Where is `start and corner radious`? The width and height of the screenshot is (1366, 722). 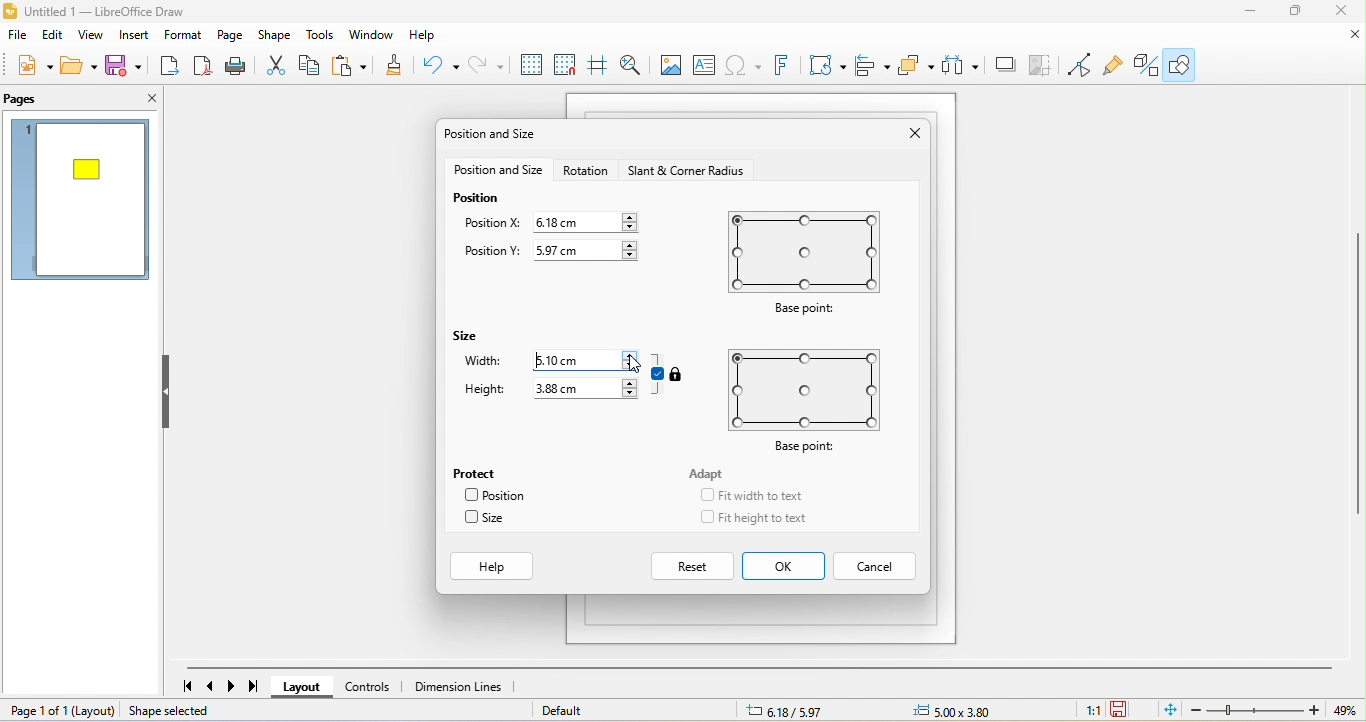
start and corner radious is located at coordinates (688, 171).